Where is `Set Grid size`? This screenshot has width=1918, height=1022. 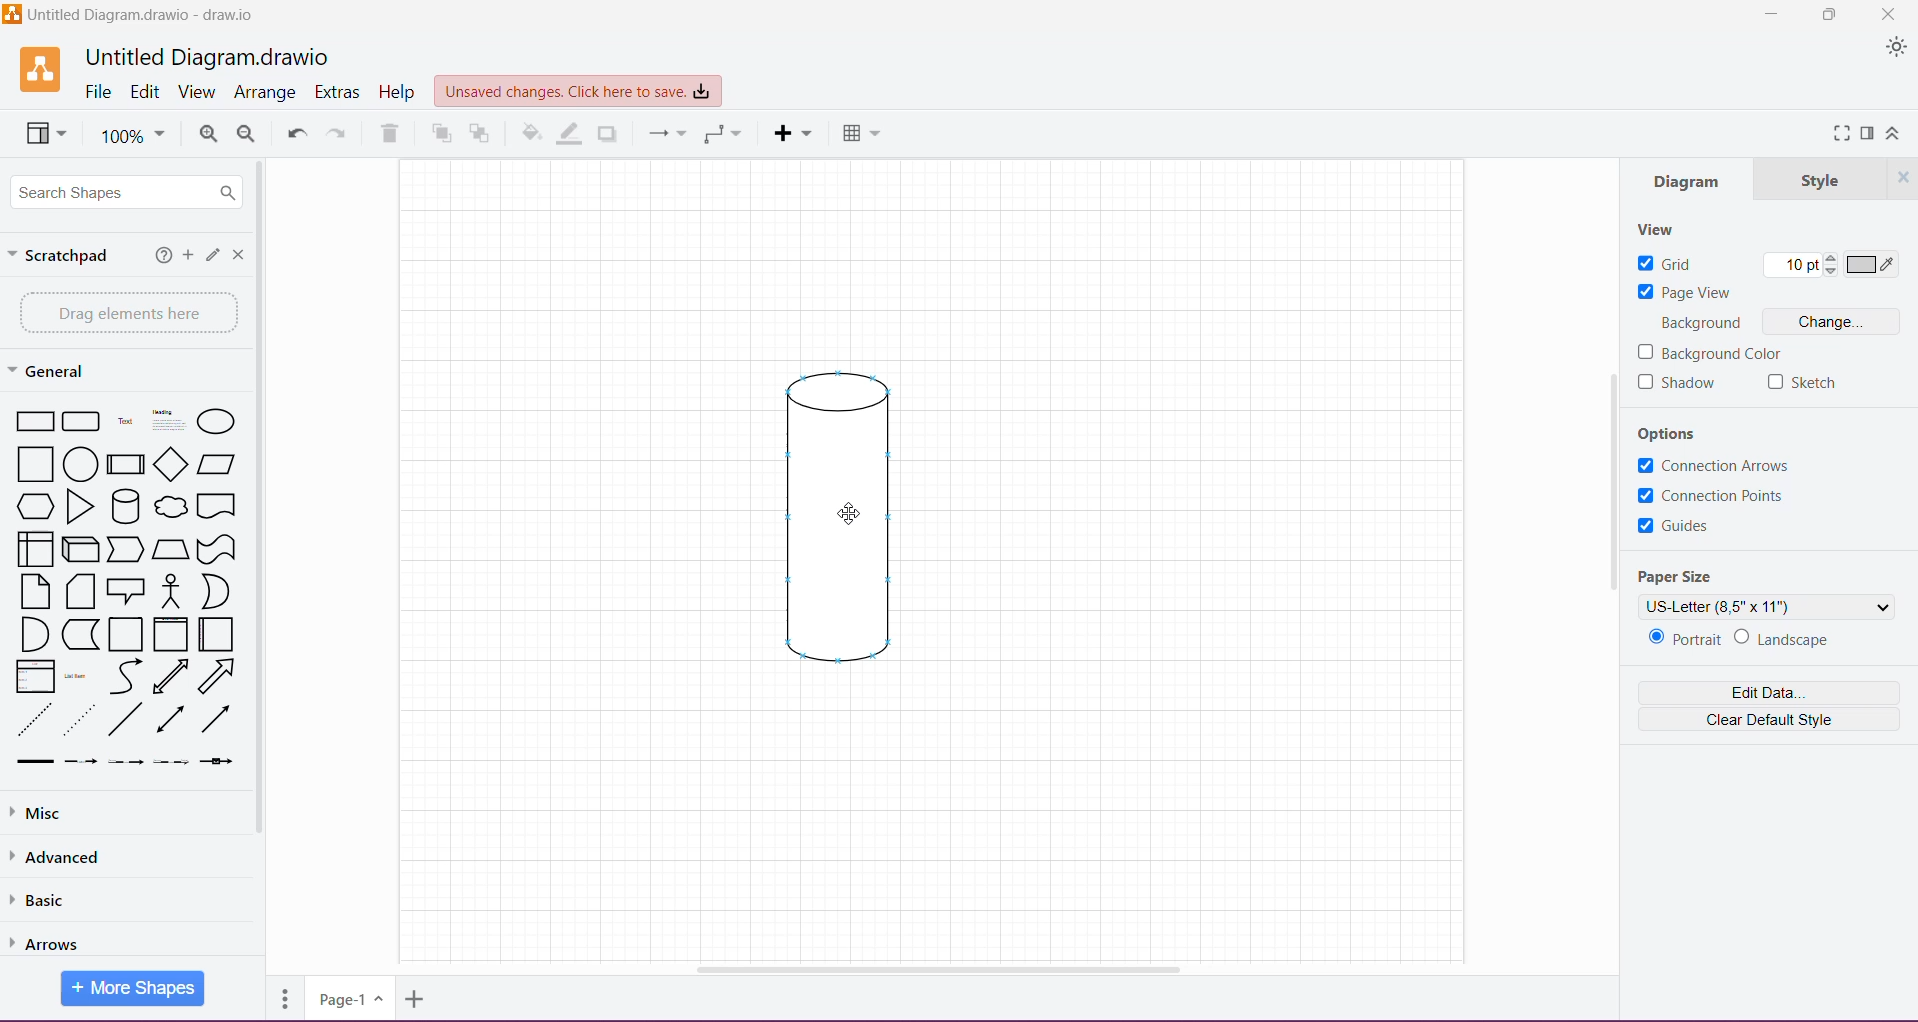 Set Grid size is located at coordinates (1799, 266).